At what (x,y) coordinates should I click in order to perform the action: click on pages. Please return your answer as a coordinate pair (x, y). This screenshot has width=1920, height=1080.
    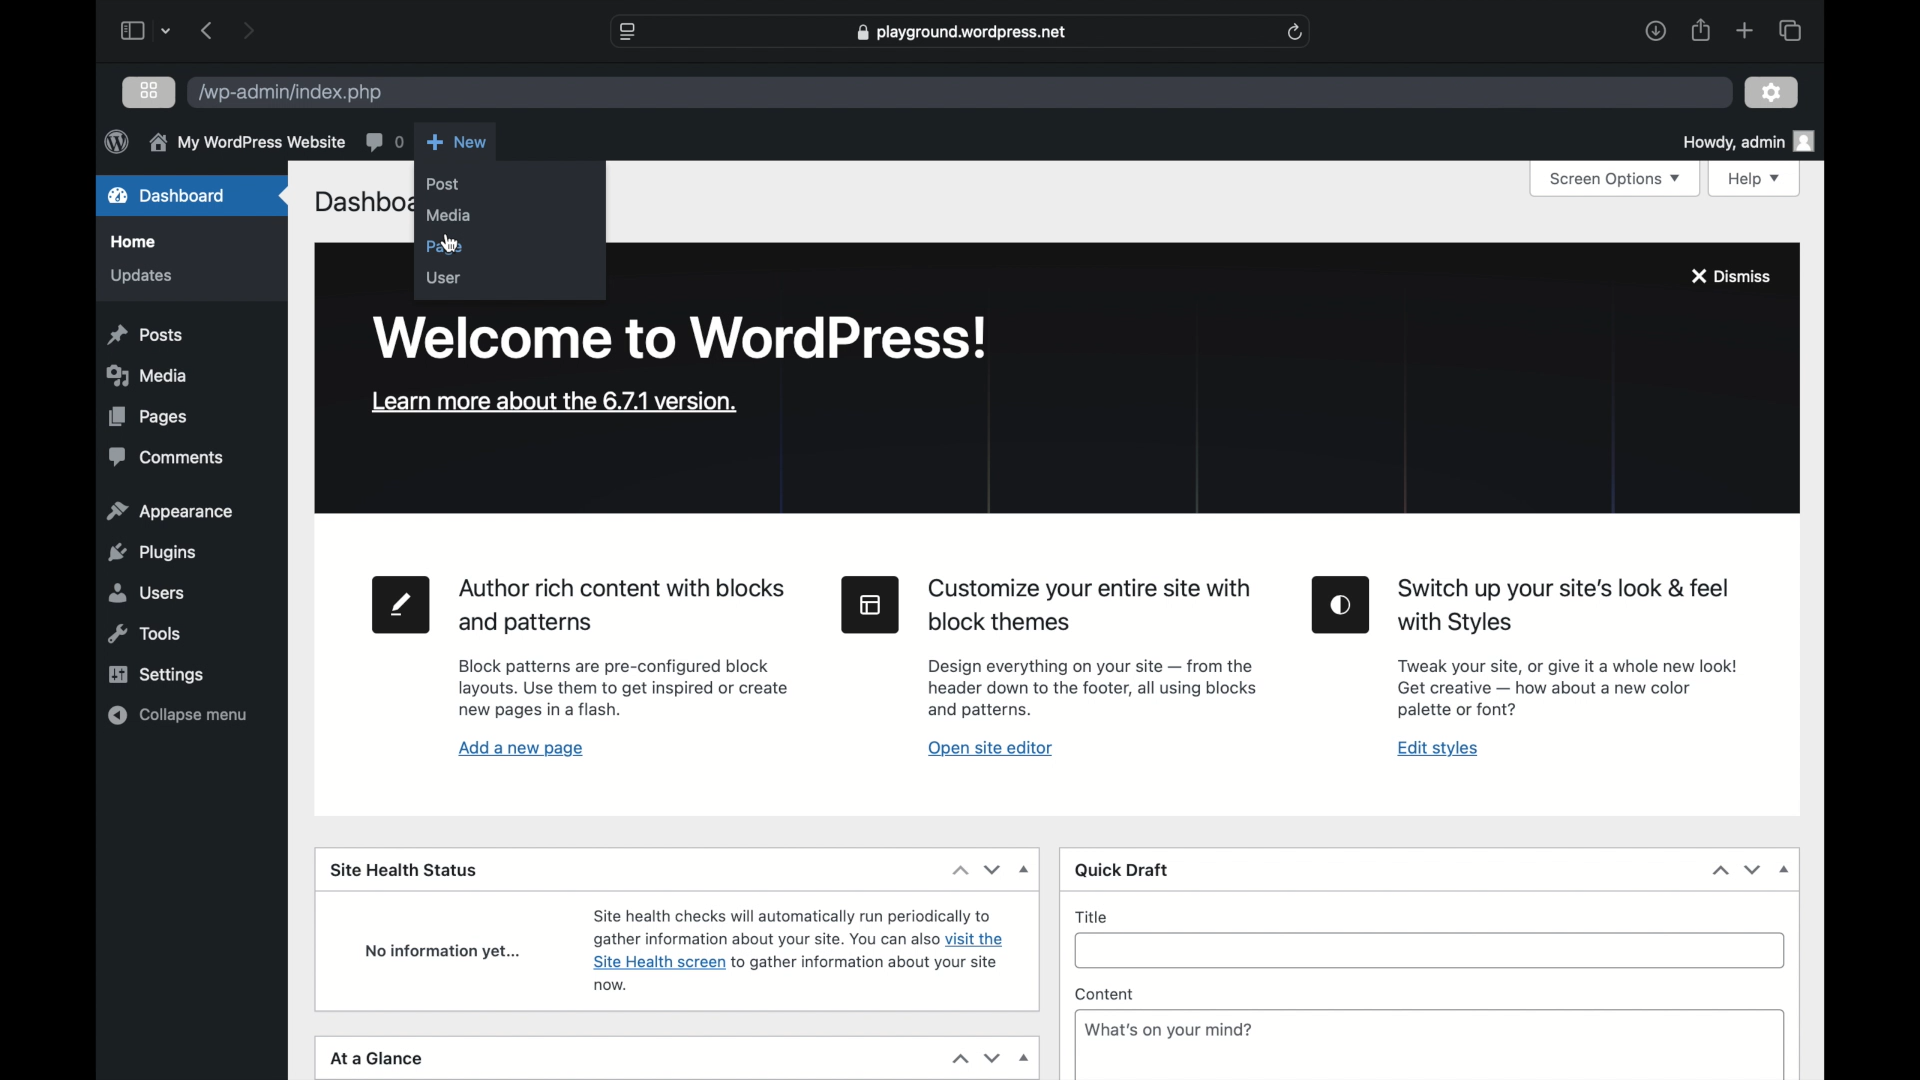
    Looking at the image, I should click on (146, 417).